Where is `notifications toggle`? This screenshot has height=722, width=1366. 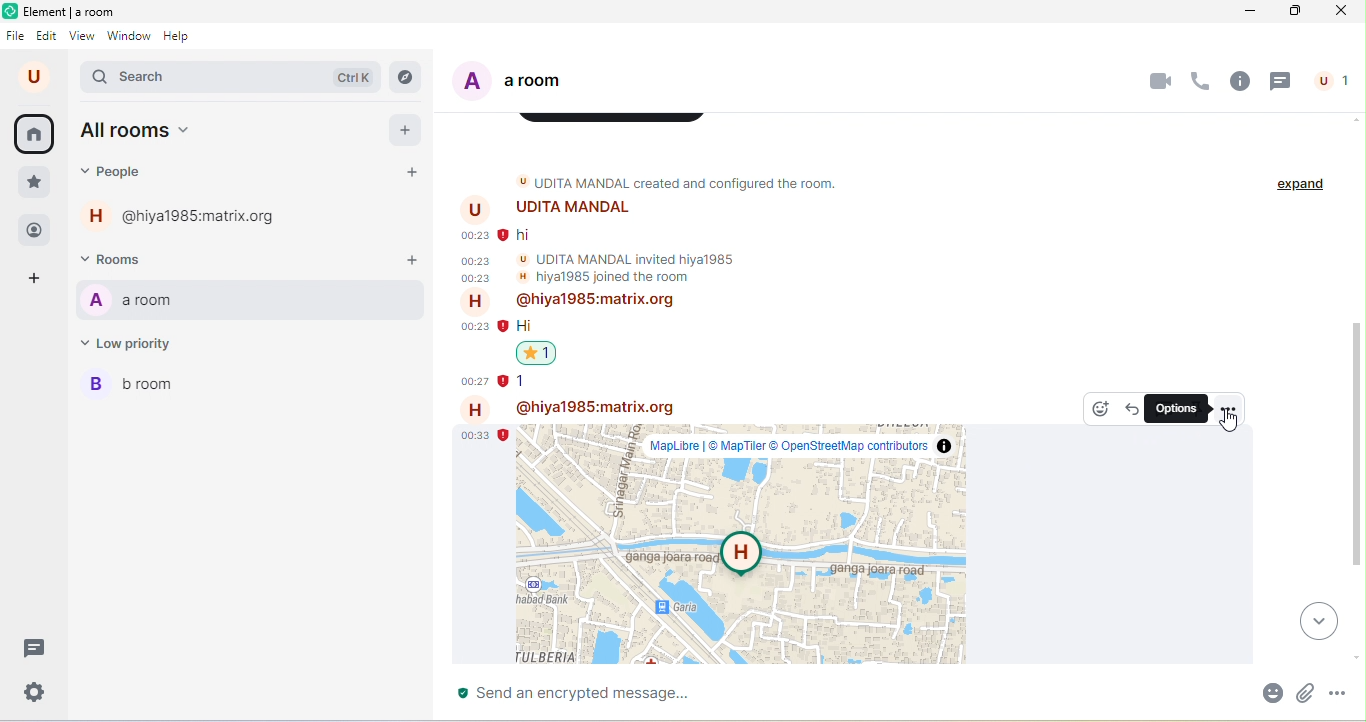 notifications toggle is located at coordinates (413, 299).